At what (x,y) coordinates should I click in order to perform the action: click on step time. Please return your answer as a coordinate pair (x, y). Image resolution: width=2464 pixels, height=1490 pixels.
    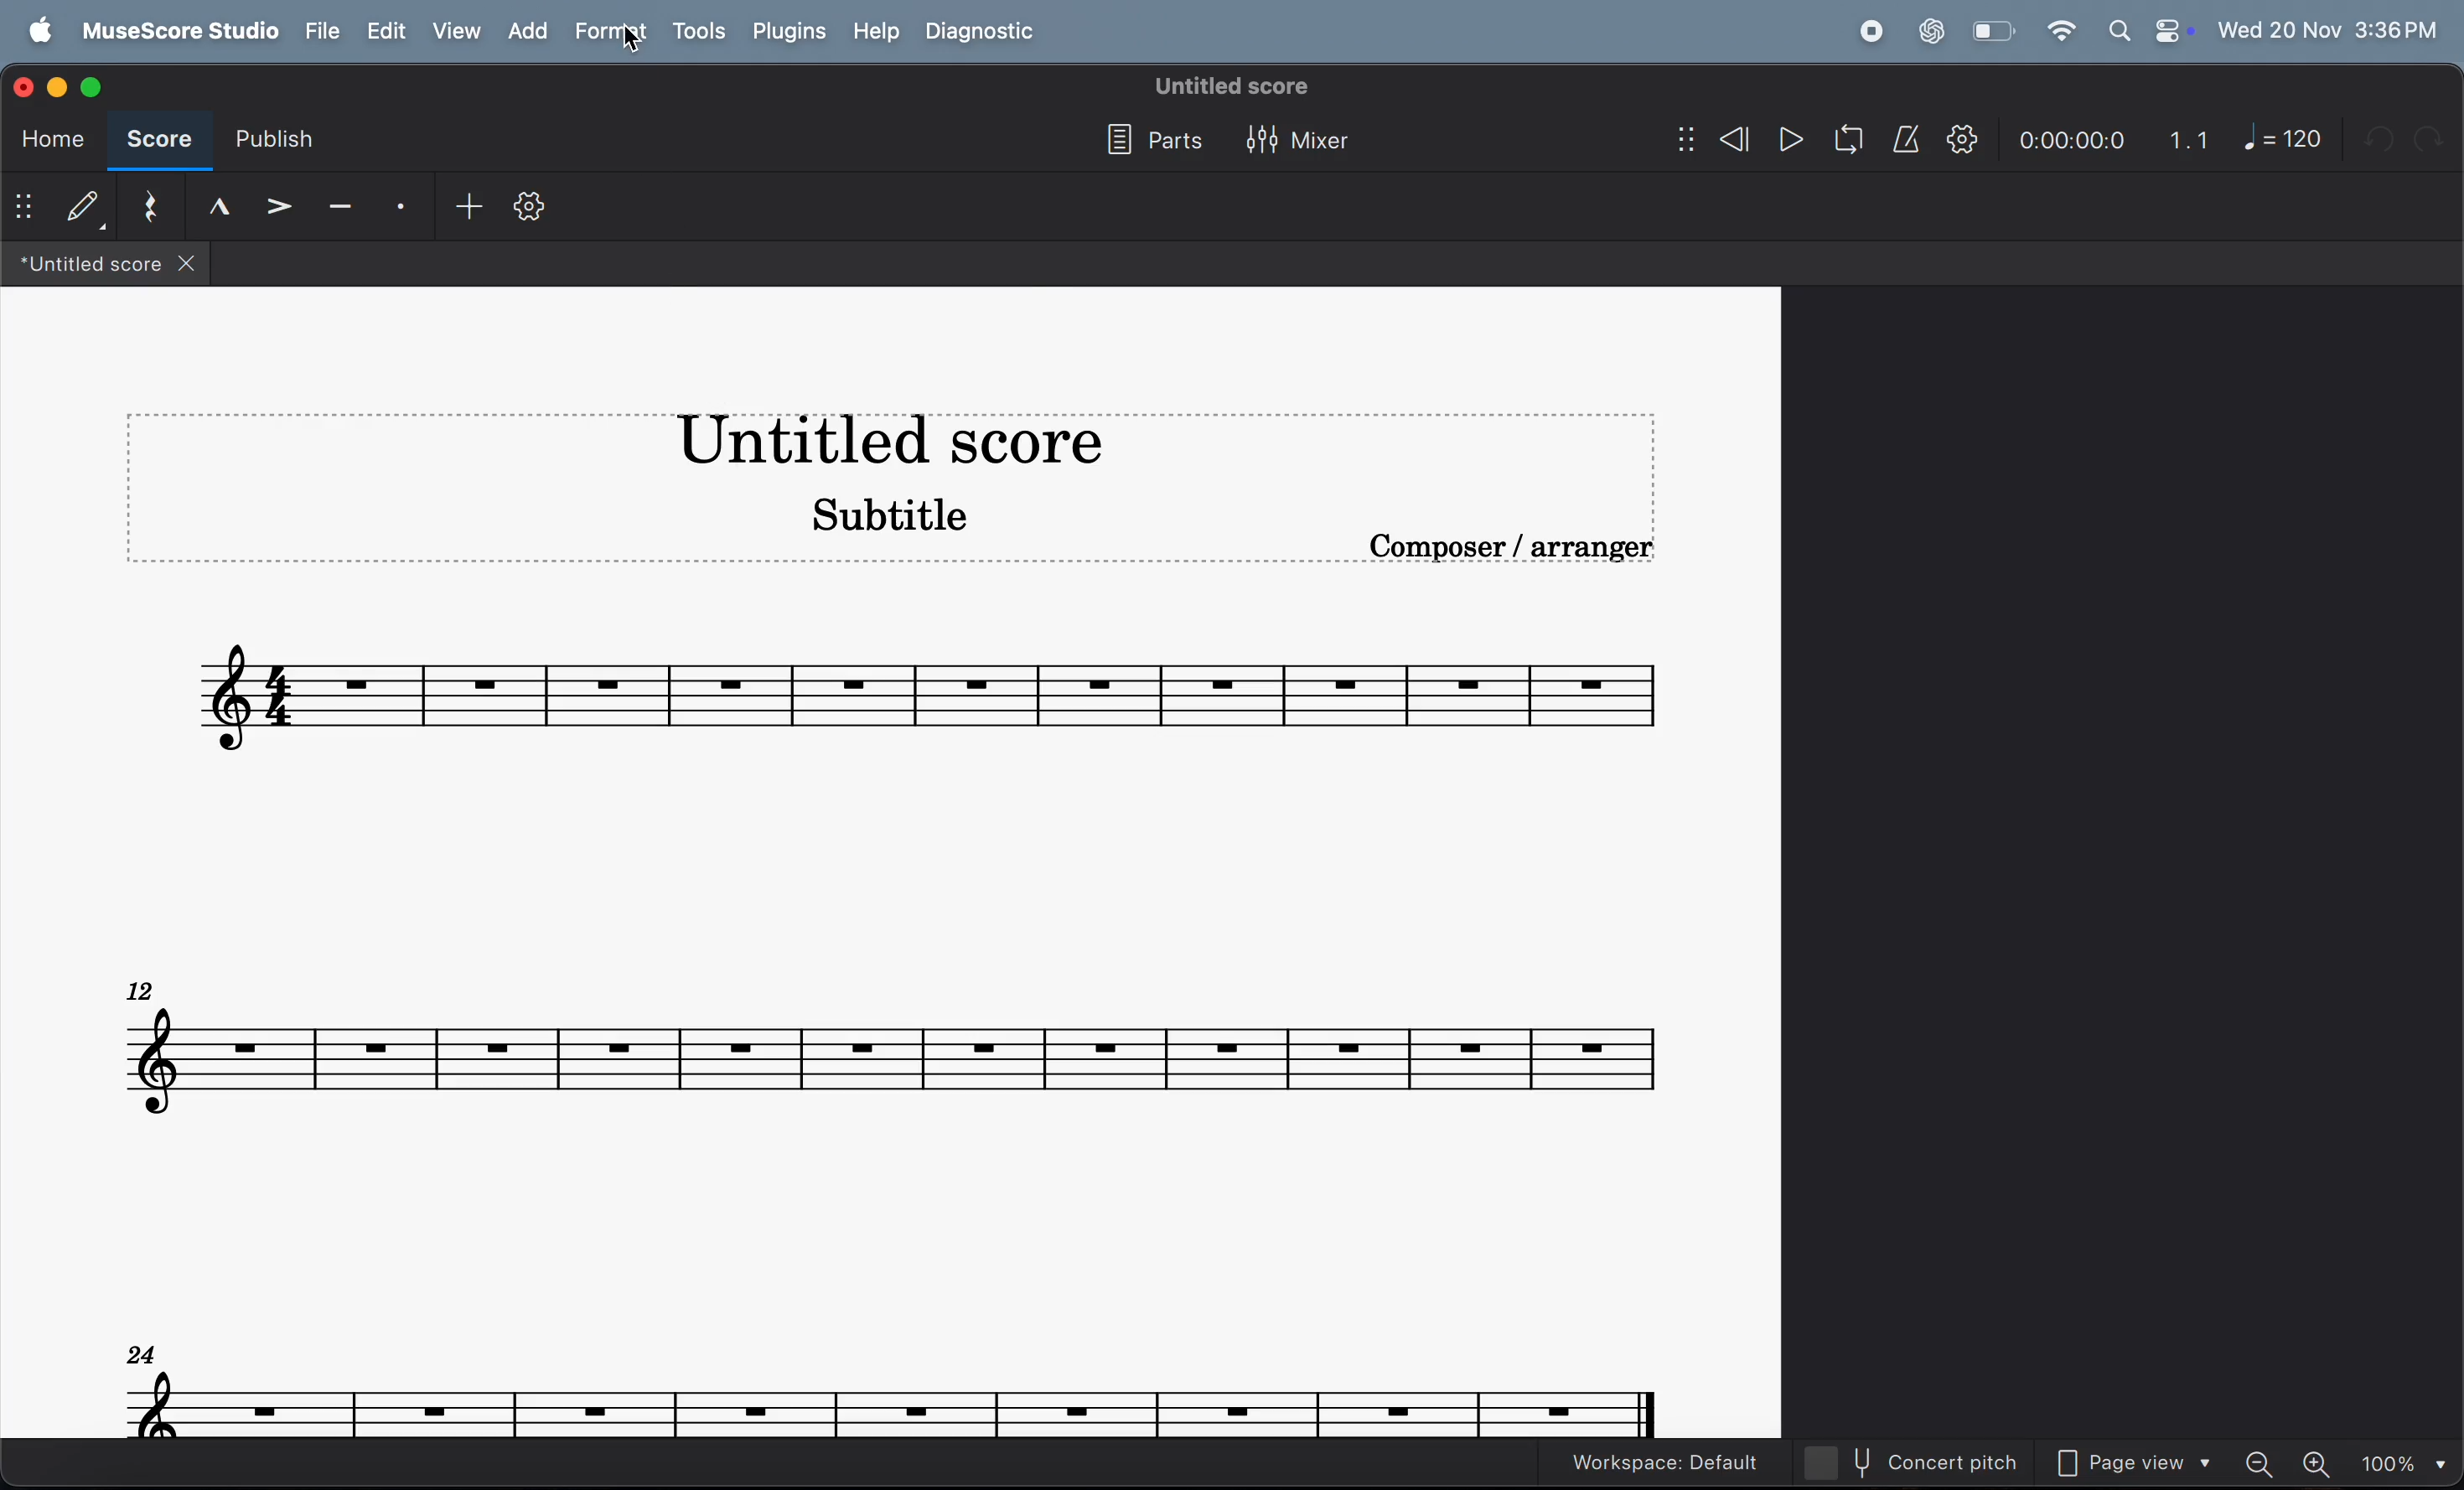
    Looking at the image, I should click on (59, 208).